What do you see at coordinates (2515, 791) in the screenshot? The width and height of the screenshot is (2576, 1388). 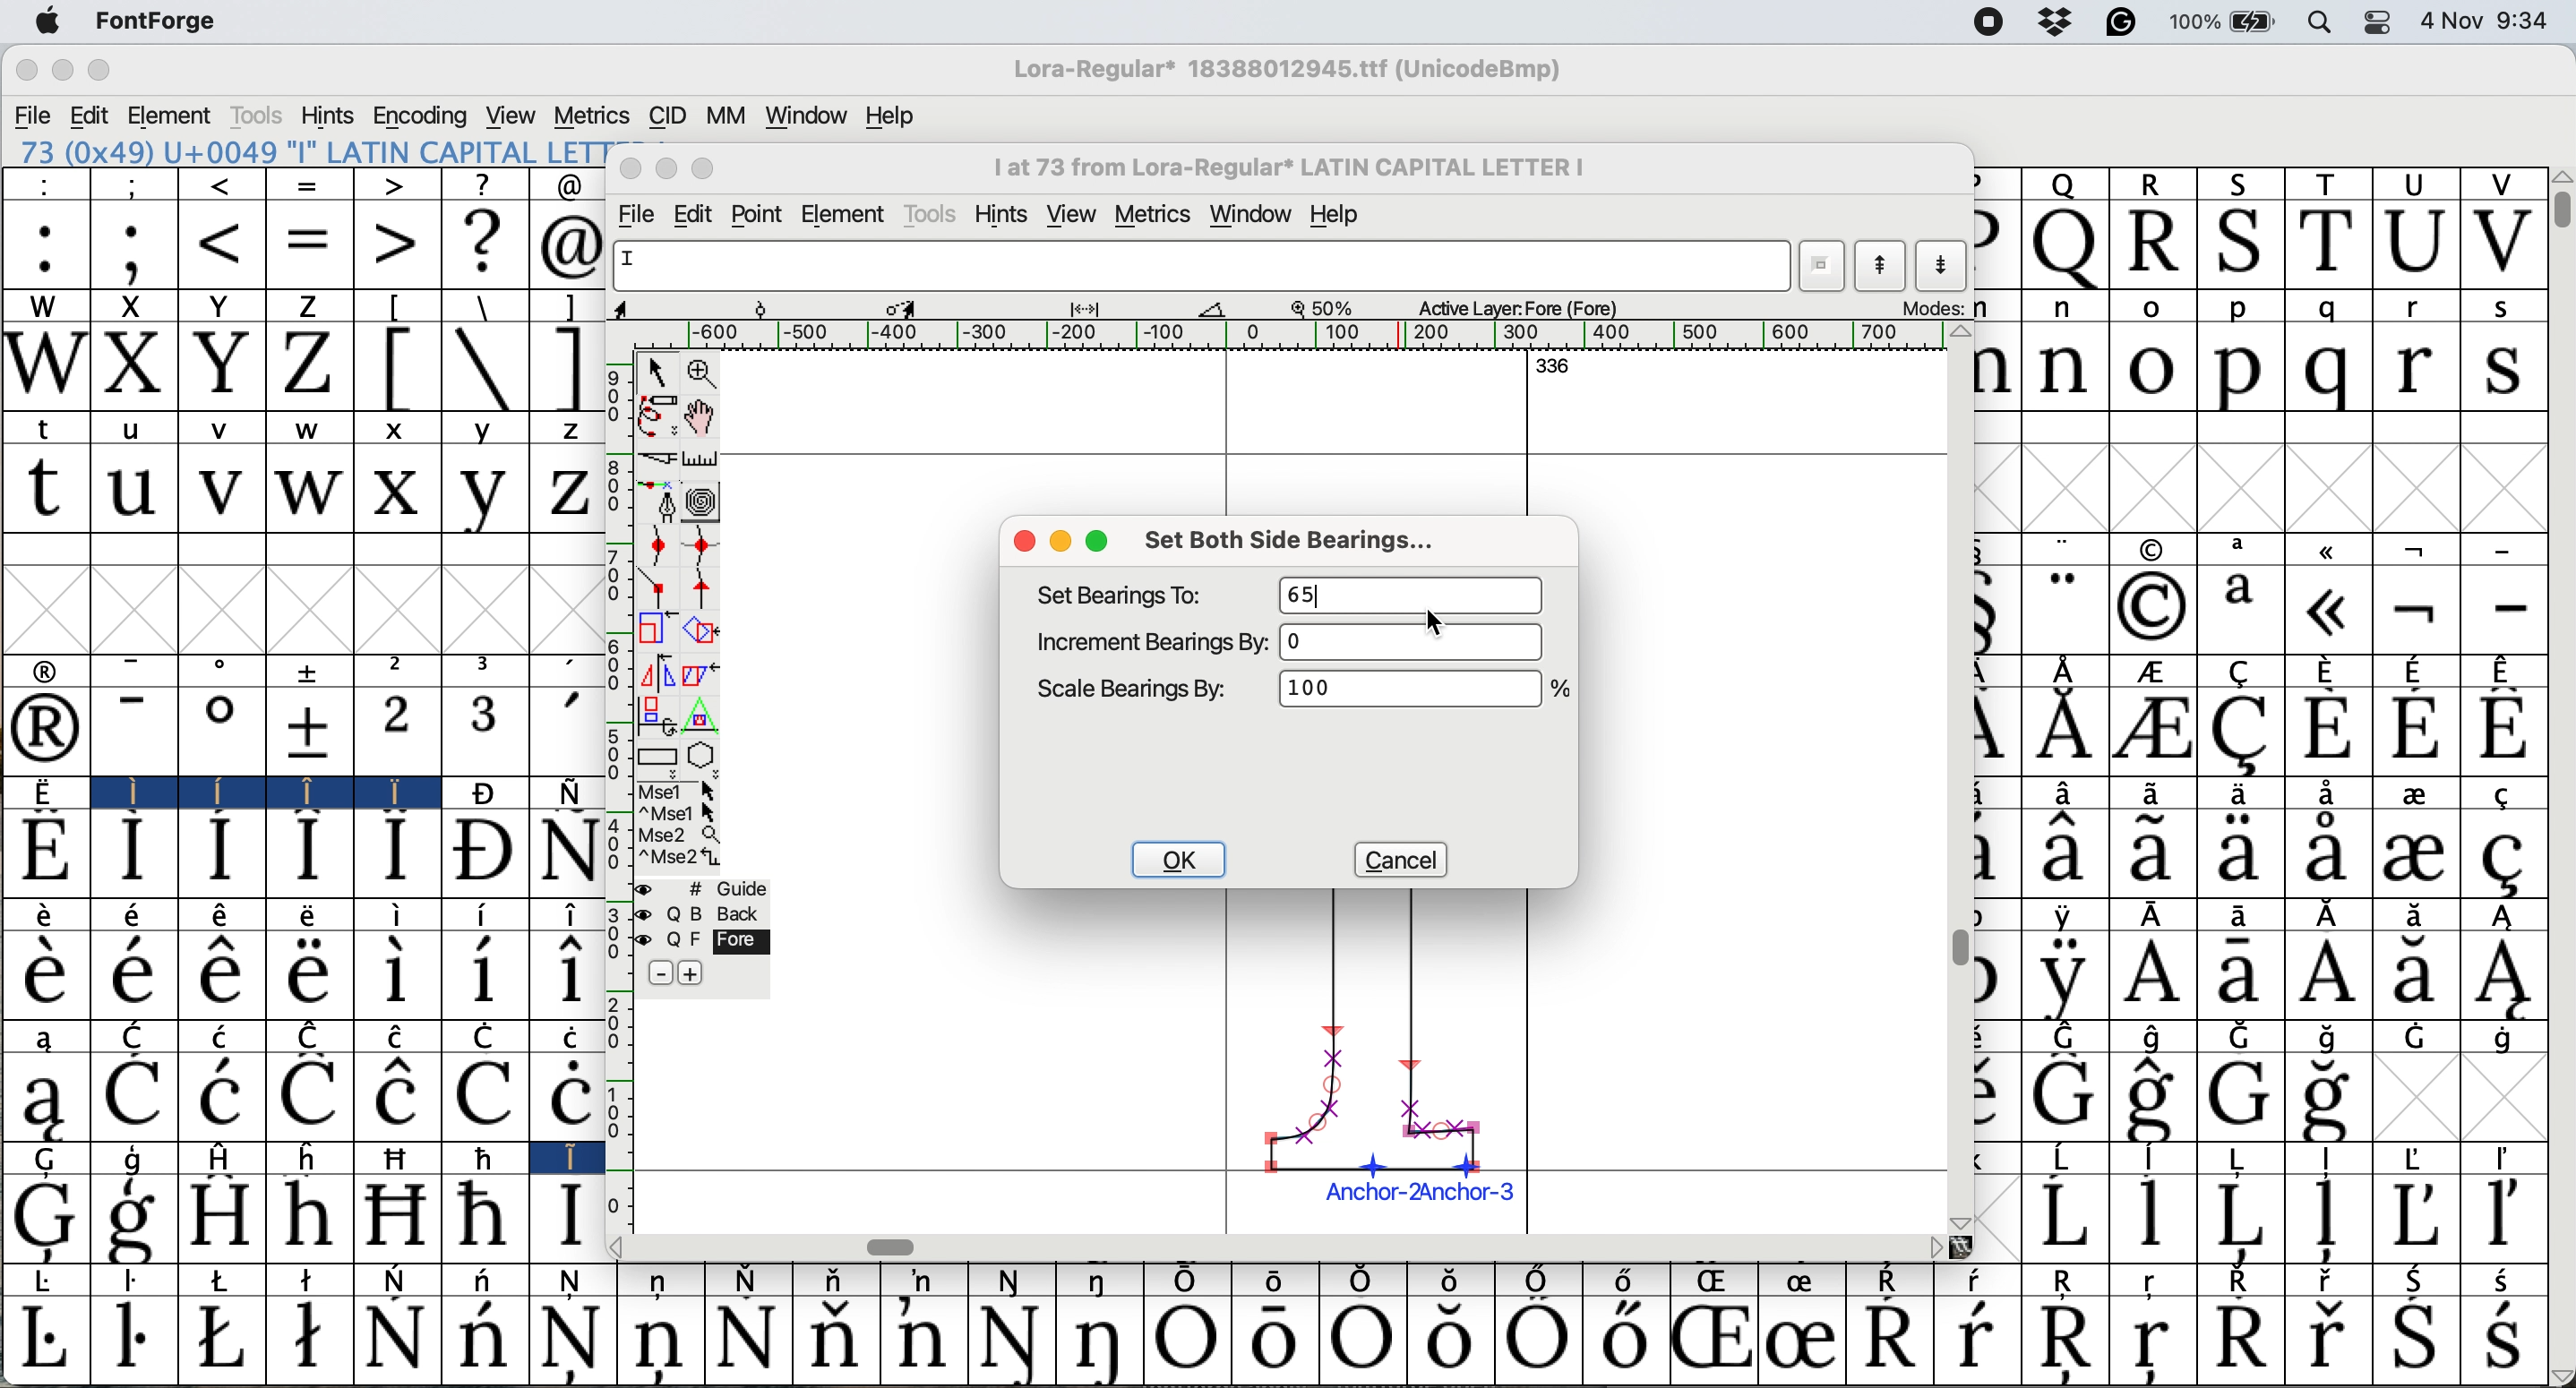 I see `Symbol` at bounding box center [2515, 791].